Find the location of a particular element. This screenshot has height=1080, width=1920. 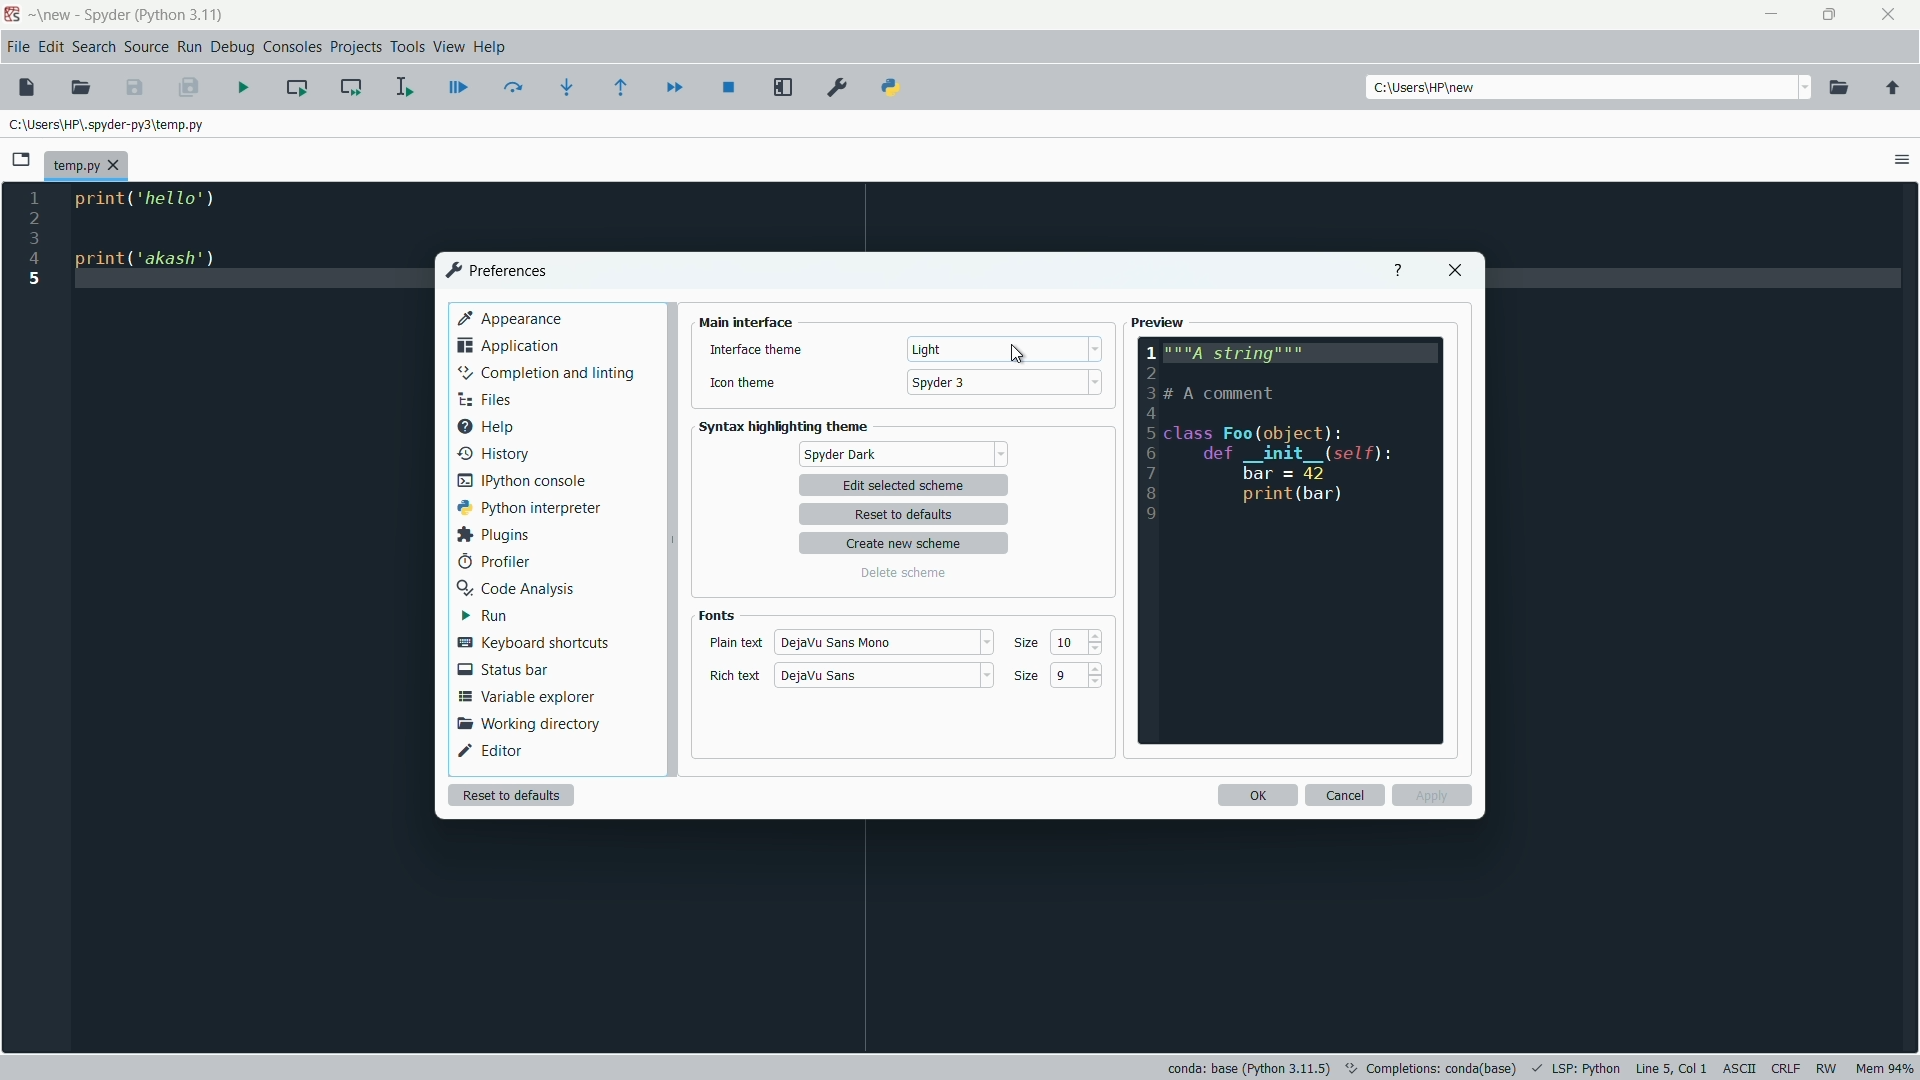

python path manager is located at coordinates (891, 88).